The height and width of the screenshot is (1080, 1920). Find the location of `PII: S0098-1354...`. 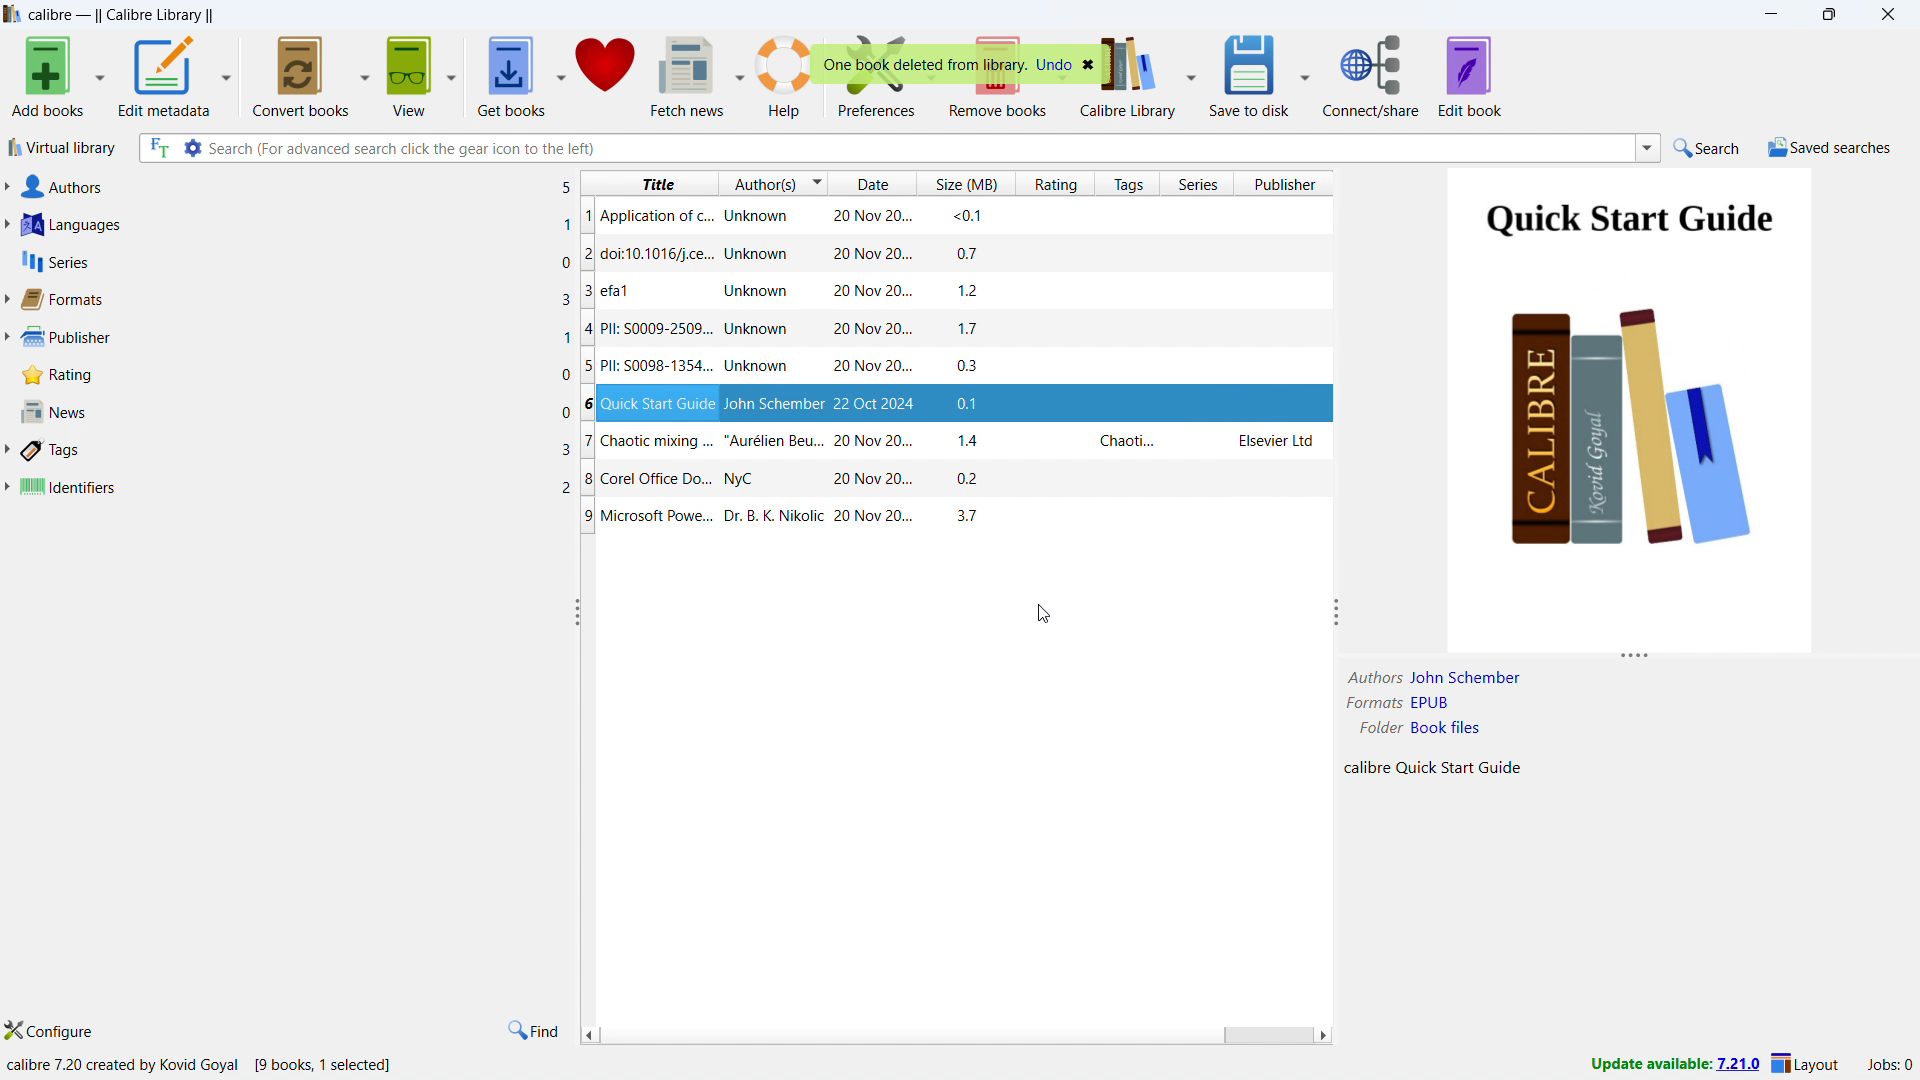

PII: S0098-1354... is located at coordinates (962, 367).